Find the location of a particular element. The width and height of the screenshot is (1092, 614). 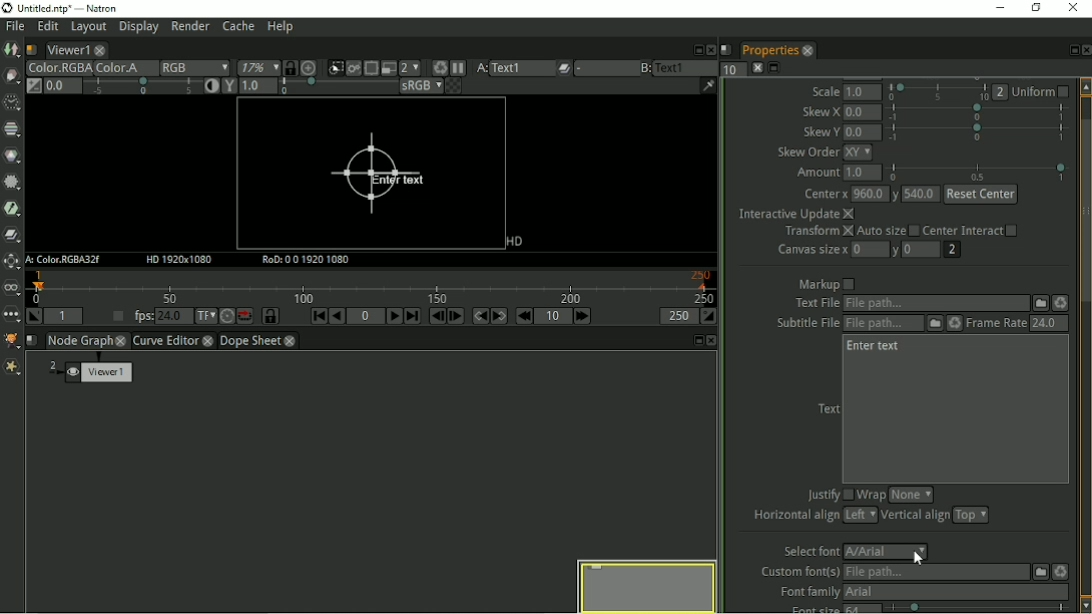

Last frame is located at coordinates (412, 316).